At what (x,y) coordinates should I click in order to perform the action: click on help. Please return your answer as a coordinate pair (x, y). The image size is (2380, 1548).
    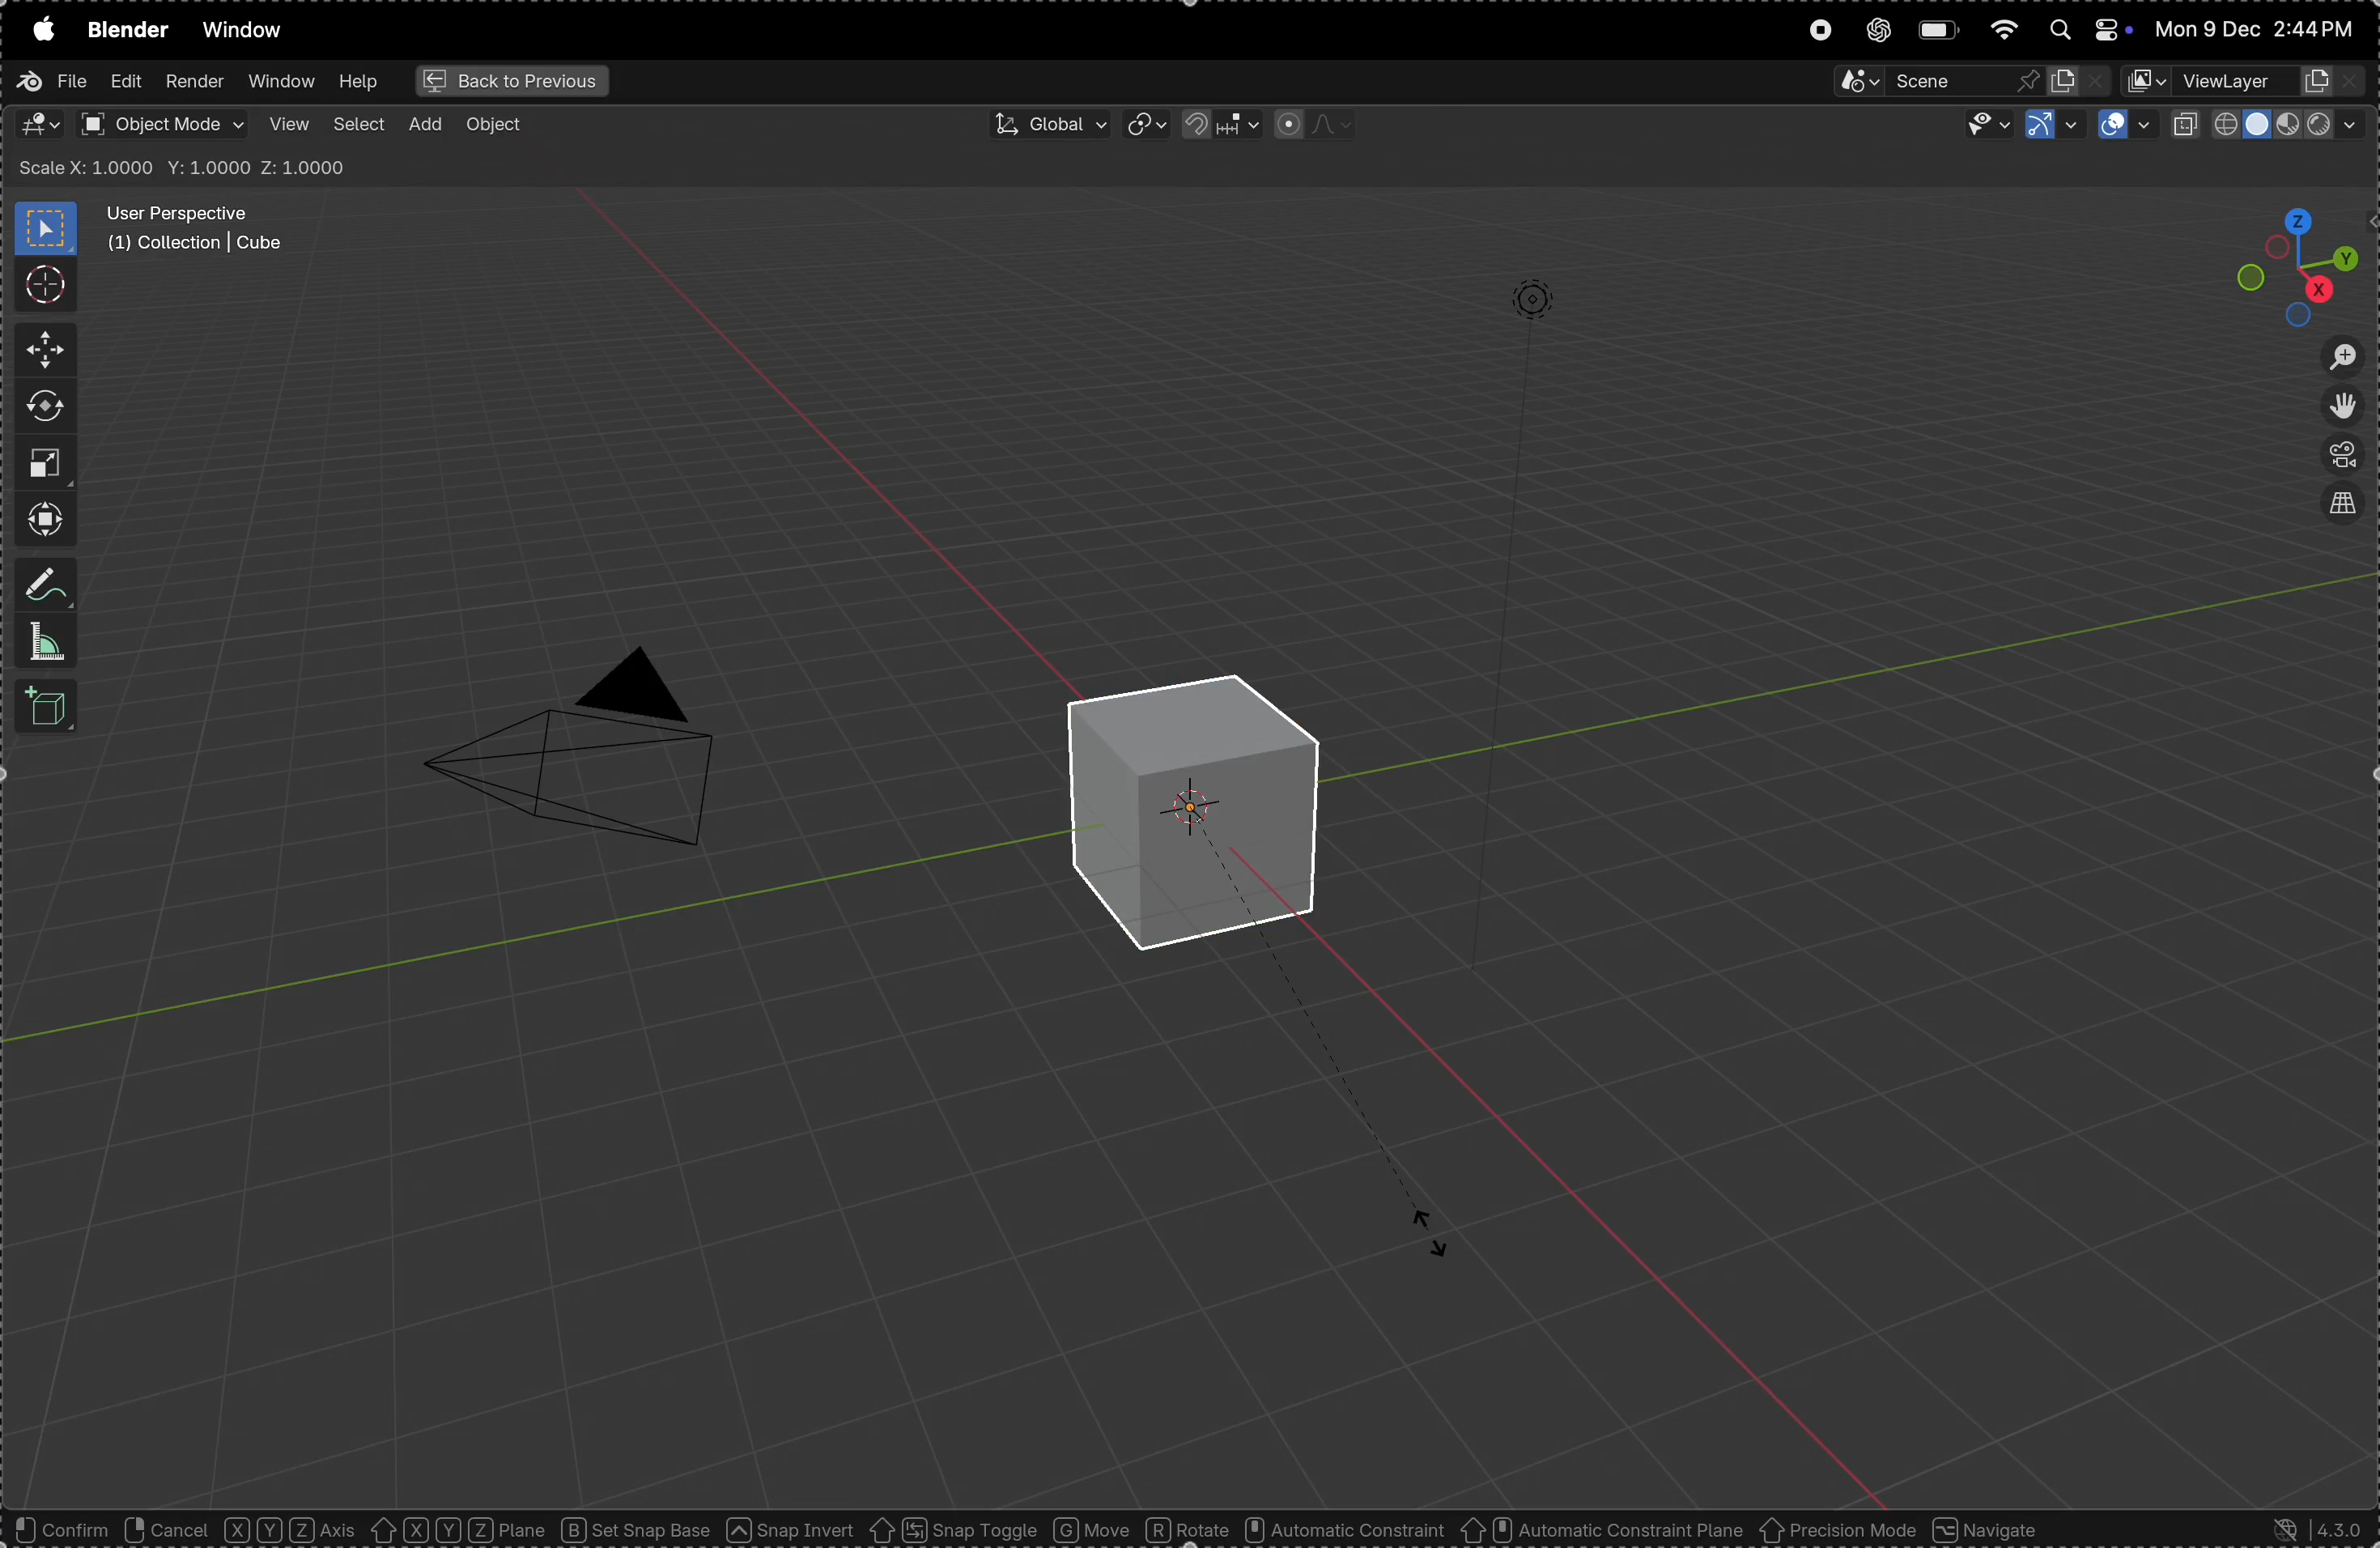
    Looking at the image, I should click on (360, 81).